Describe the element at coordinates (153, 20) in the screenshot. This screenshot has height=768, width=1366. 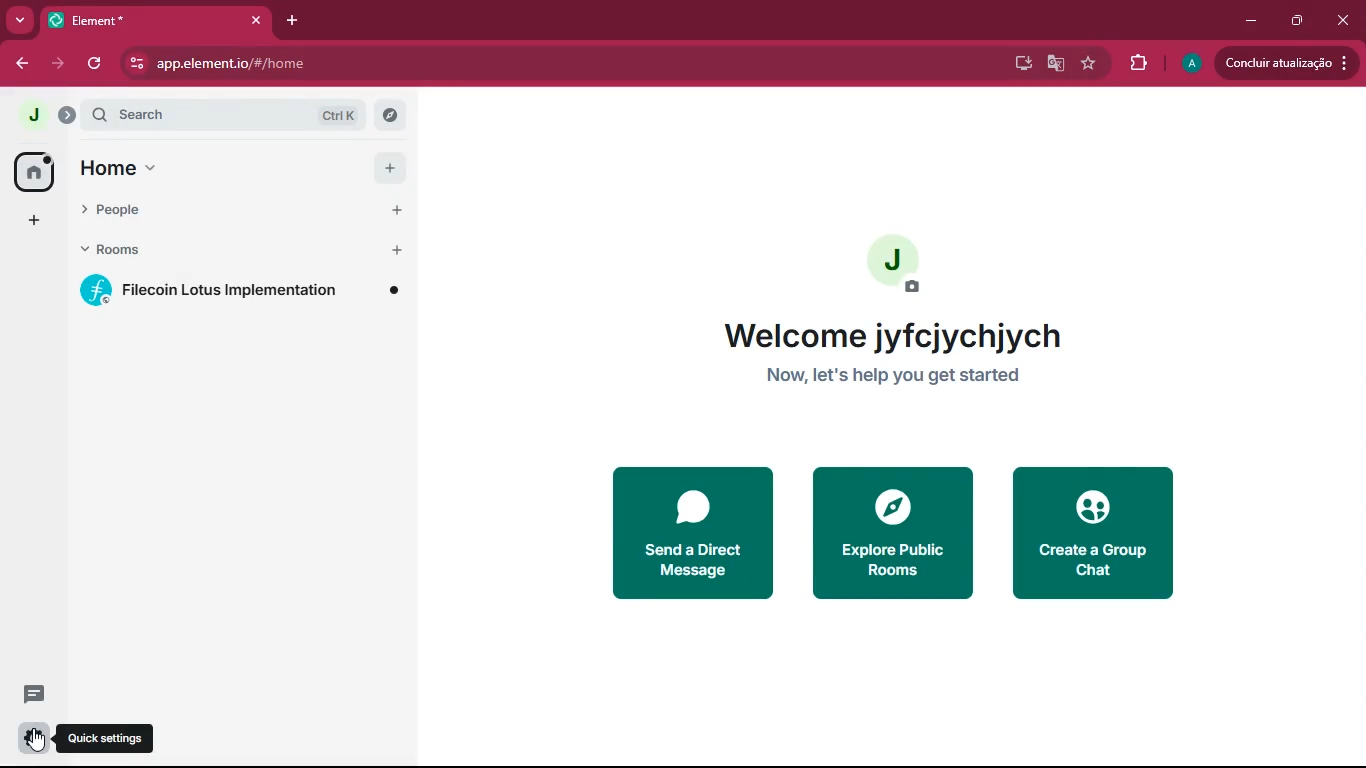
I see `Element*` at that location.